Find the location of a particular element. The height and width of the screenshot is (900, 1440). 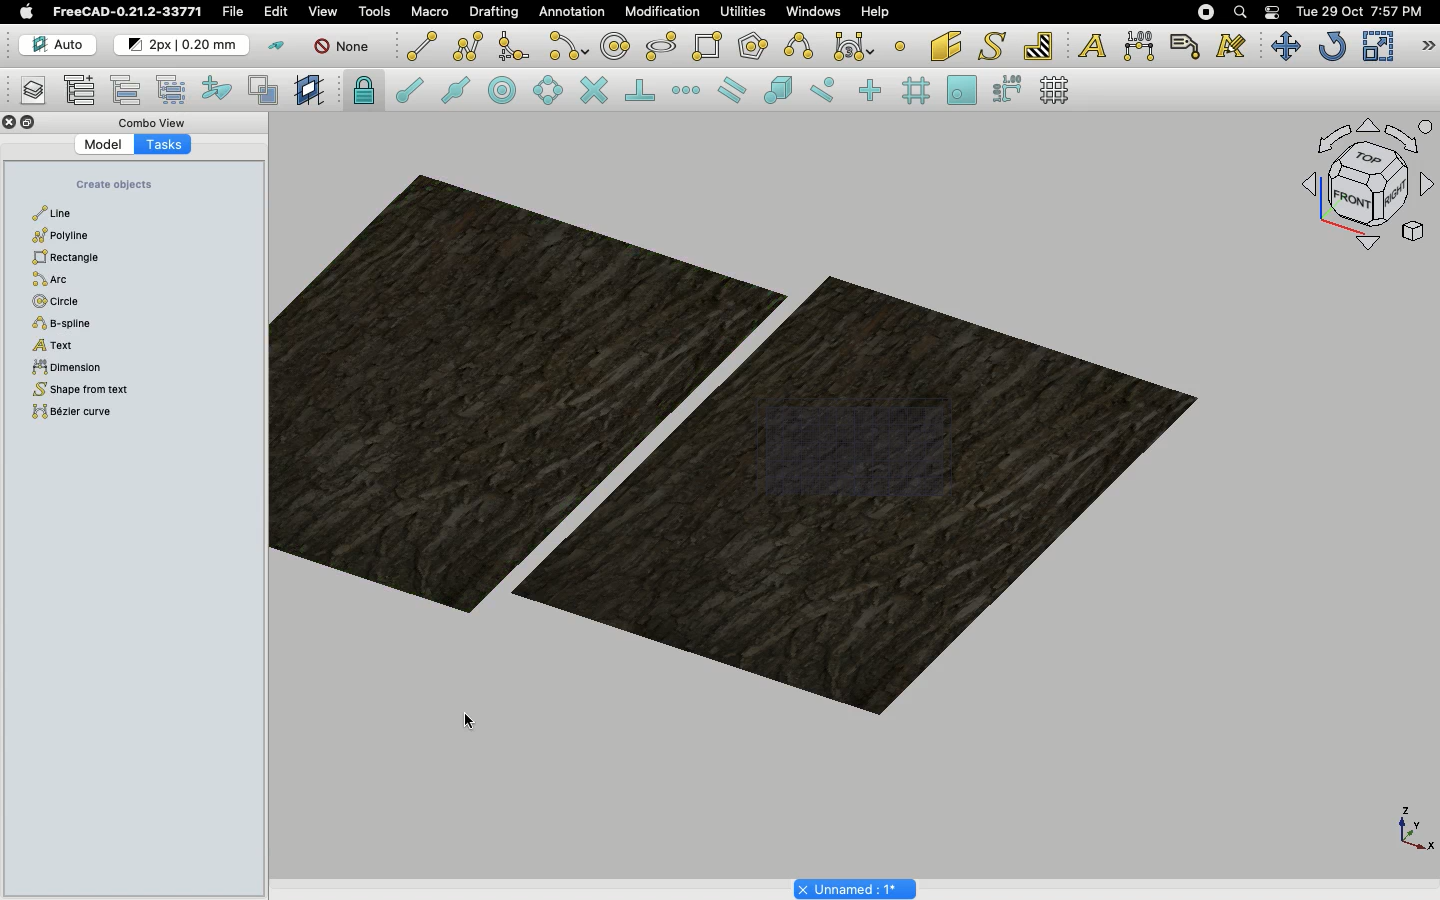

Notification is located at coordinates (1274, 11).